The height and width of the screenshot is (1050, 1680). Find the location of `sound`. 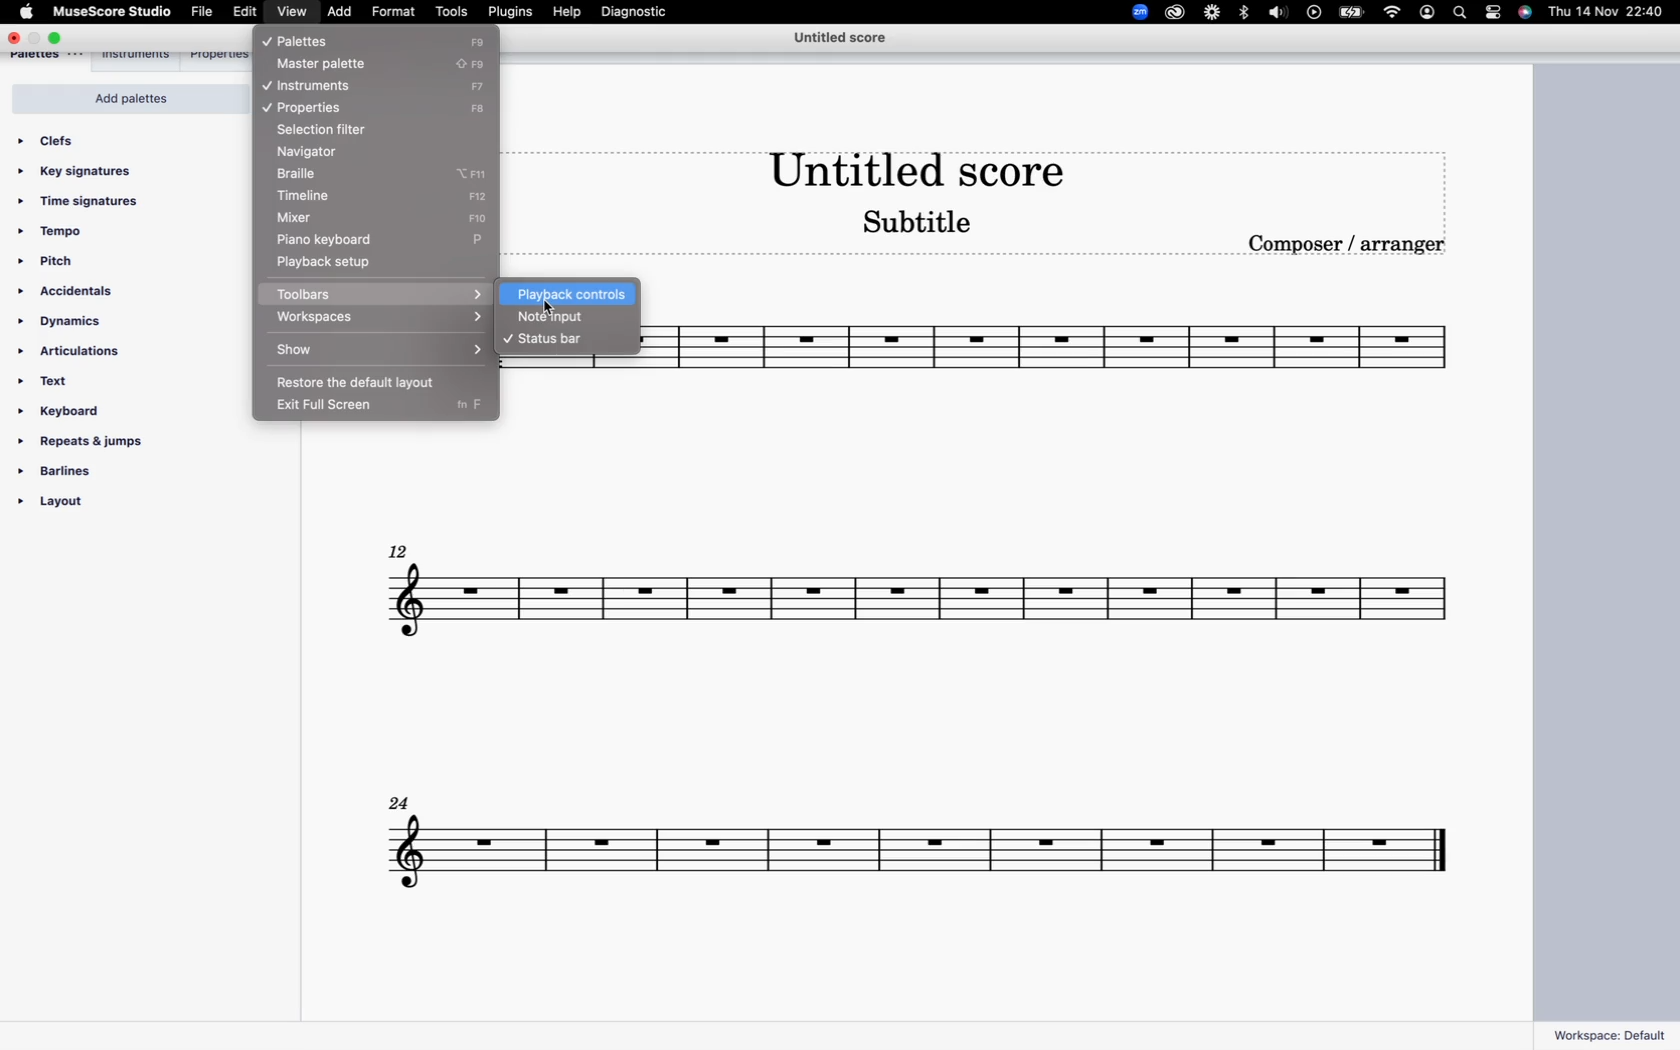

sound is located at coordinates (1279, 14).